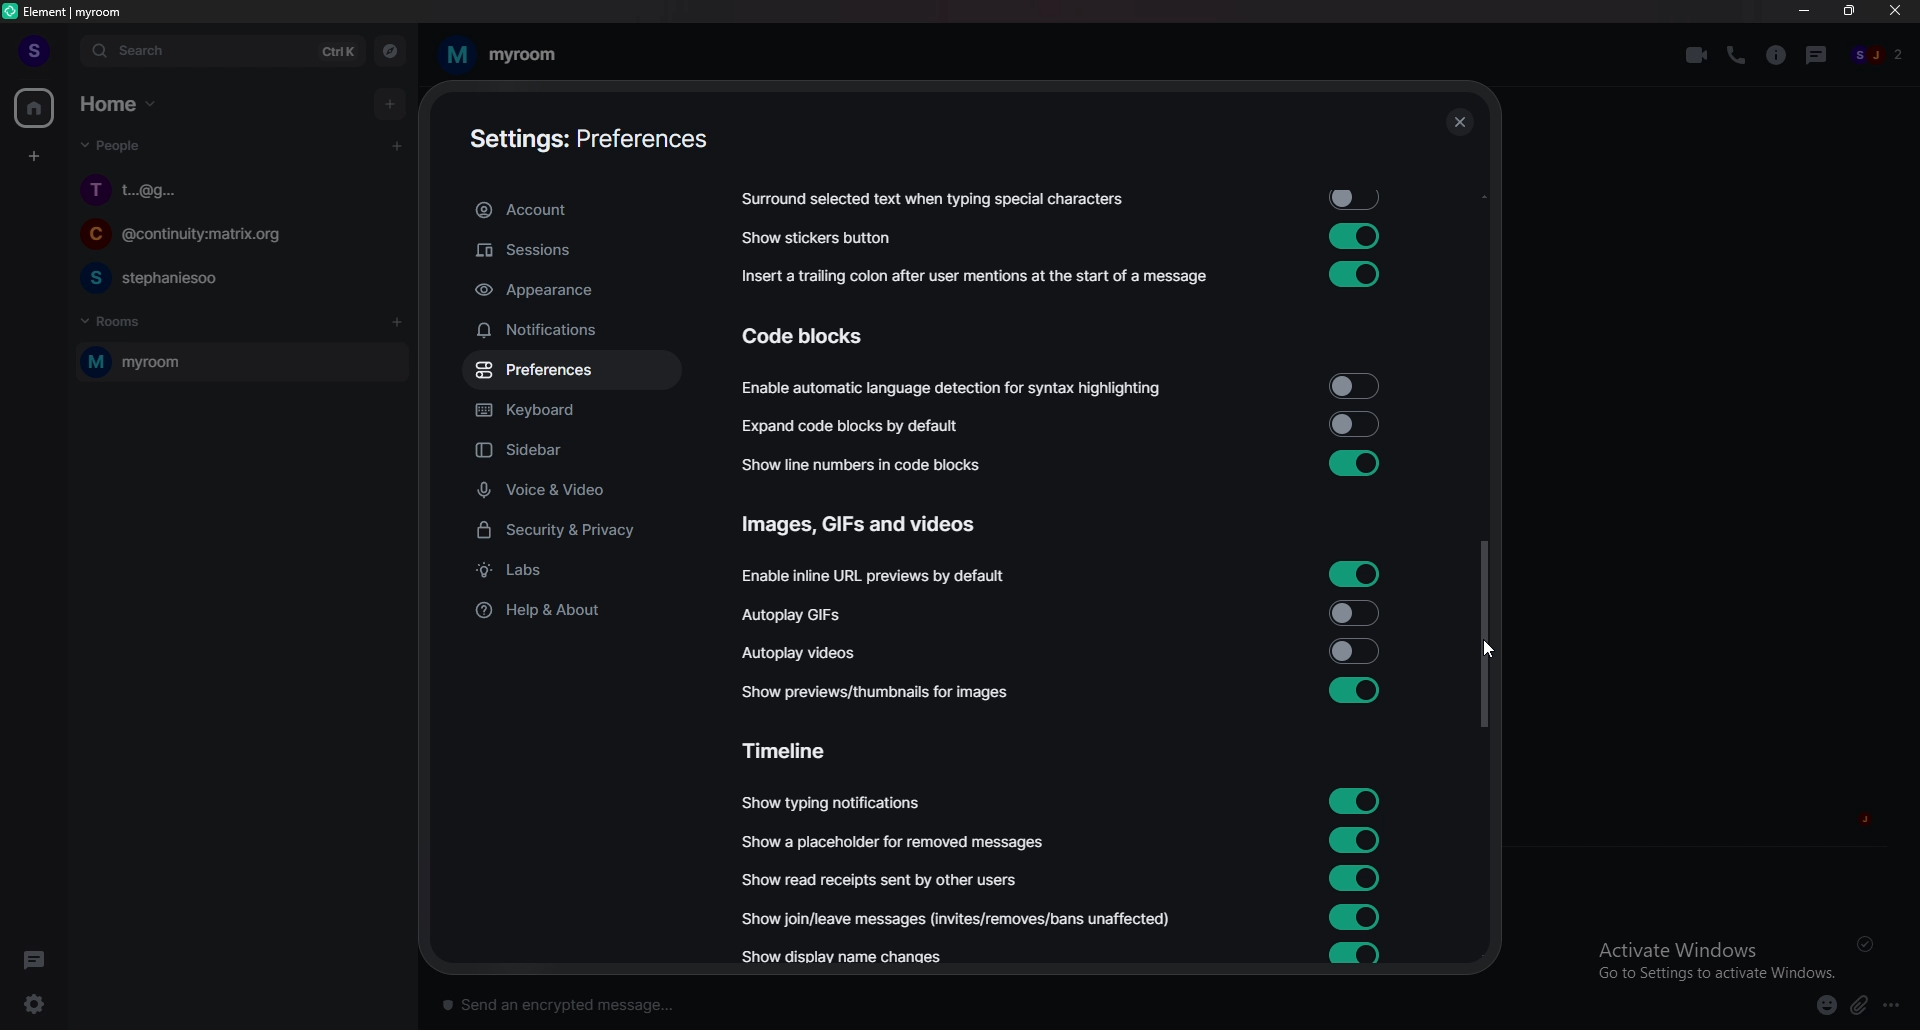  Describe the element at coordinates (580, 141) in the screenshot. I see `settings account` at that location.